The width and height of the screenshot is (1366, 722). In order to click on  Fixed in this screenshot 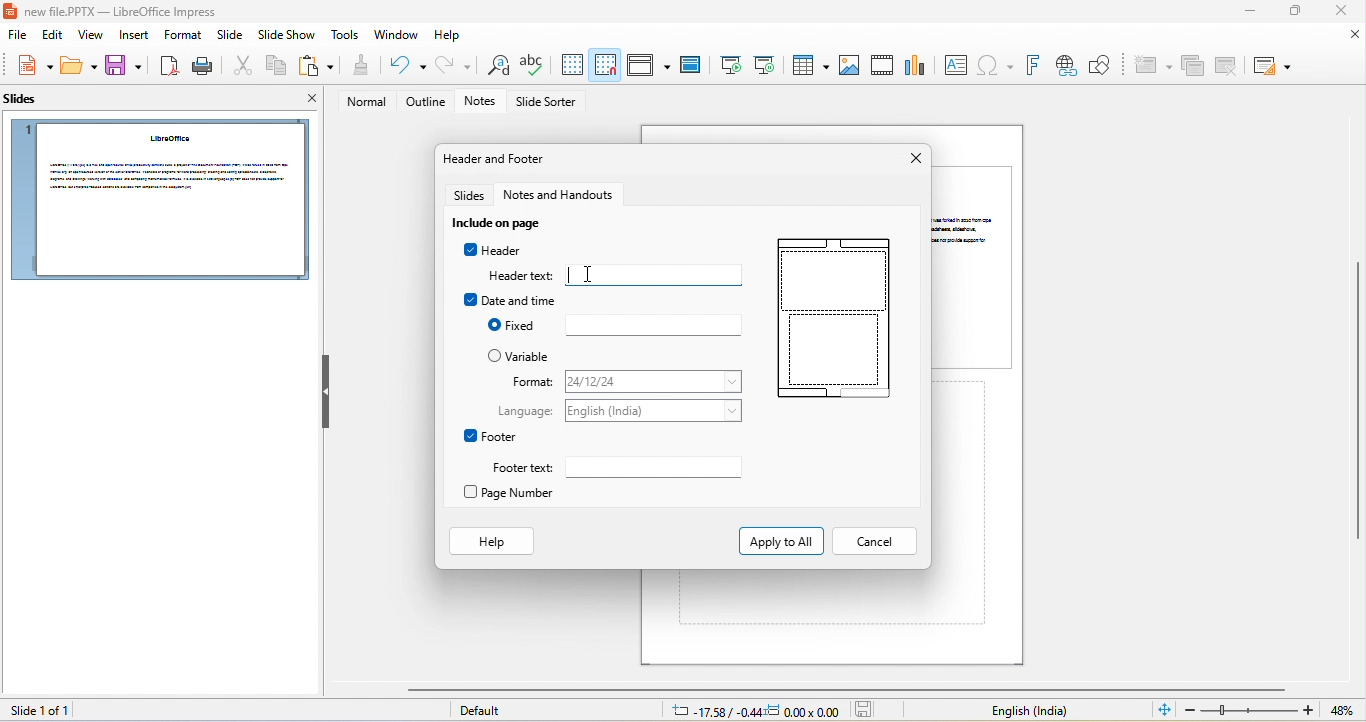, I will do `click(511, 325)`.